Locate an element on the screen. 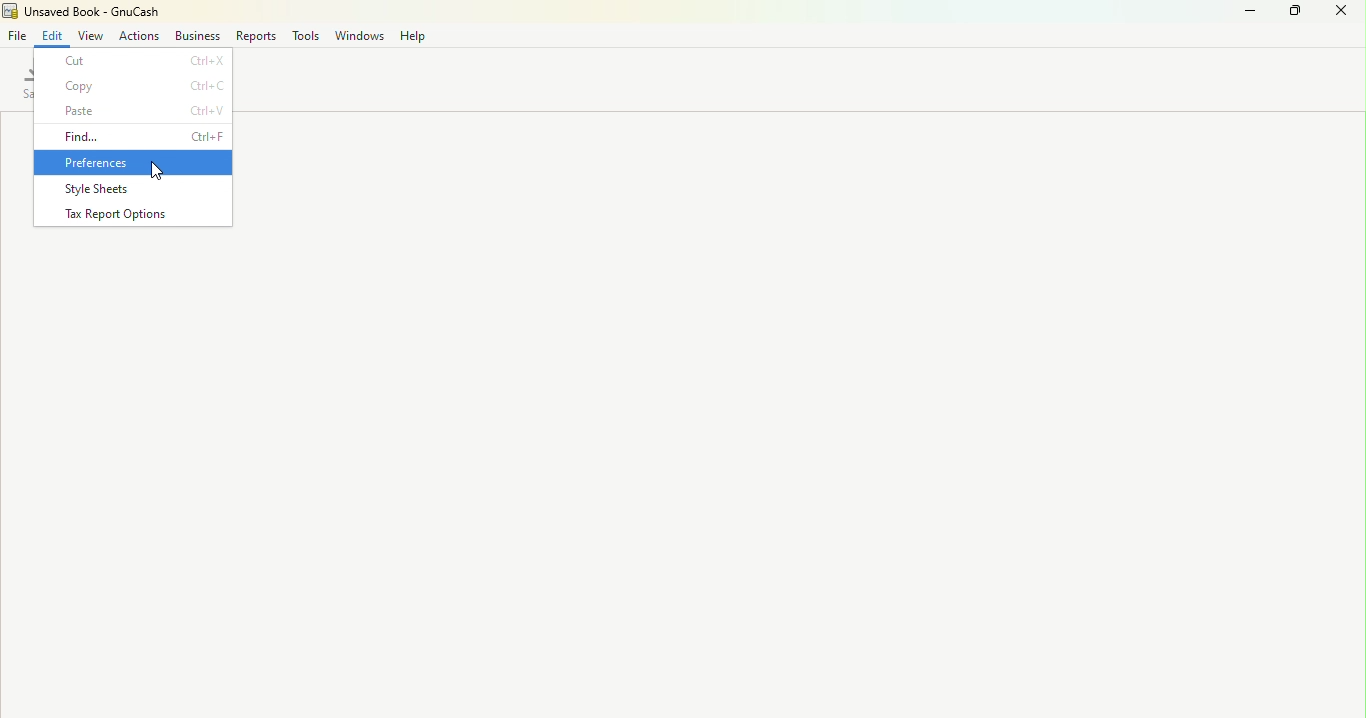  Unsaved Book - GnuCash is located at coordinates (90, 11).